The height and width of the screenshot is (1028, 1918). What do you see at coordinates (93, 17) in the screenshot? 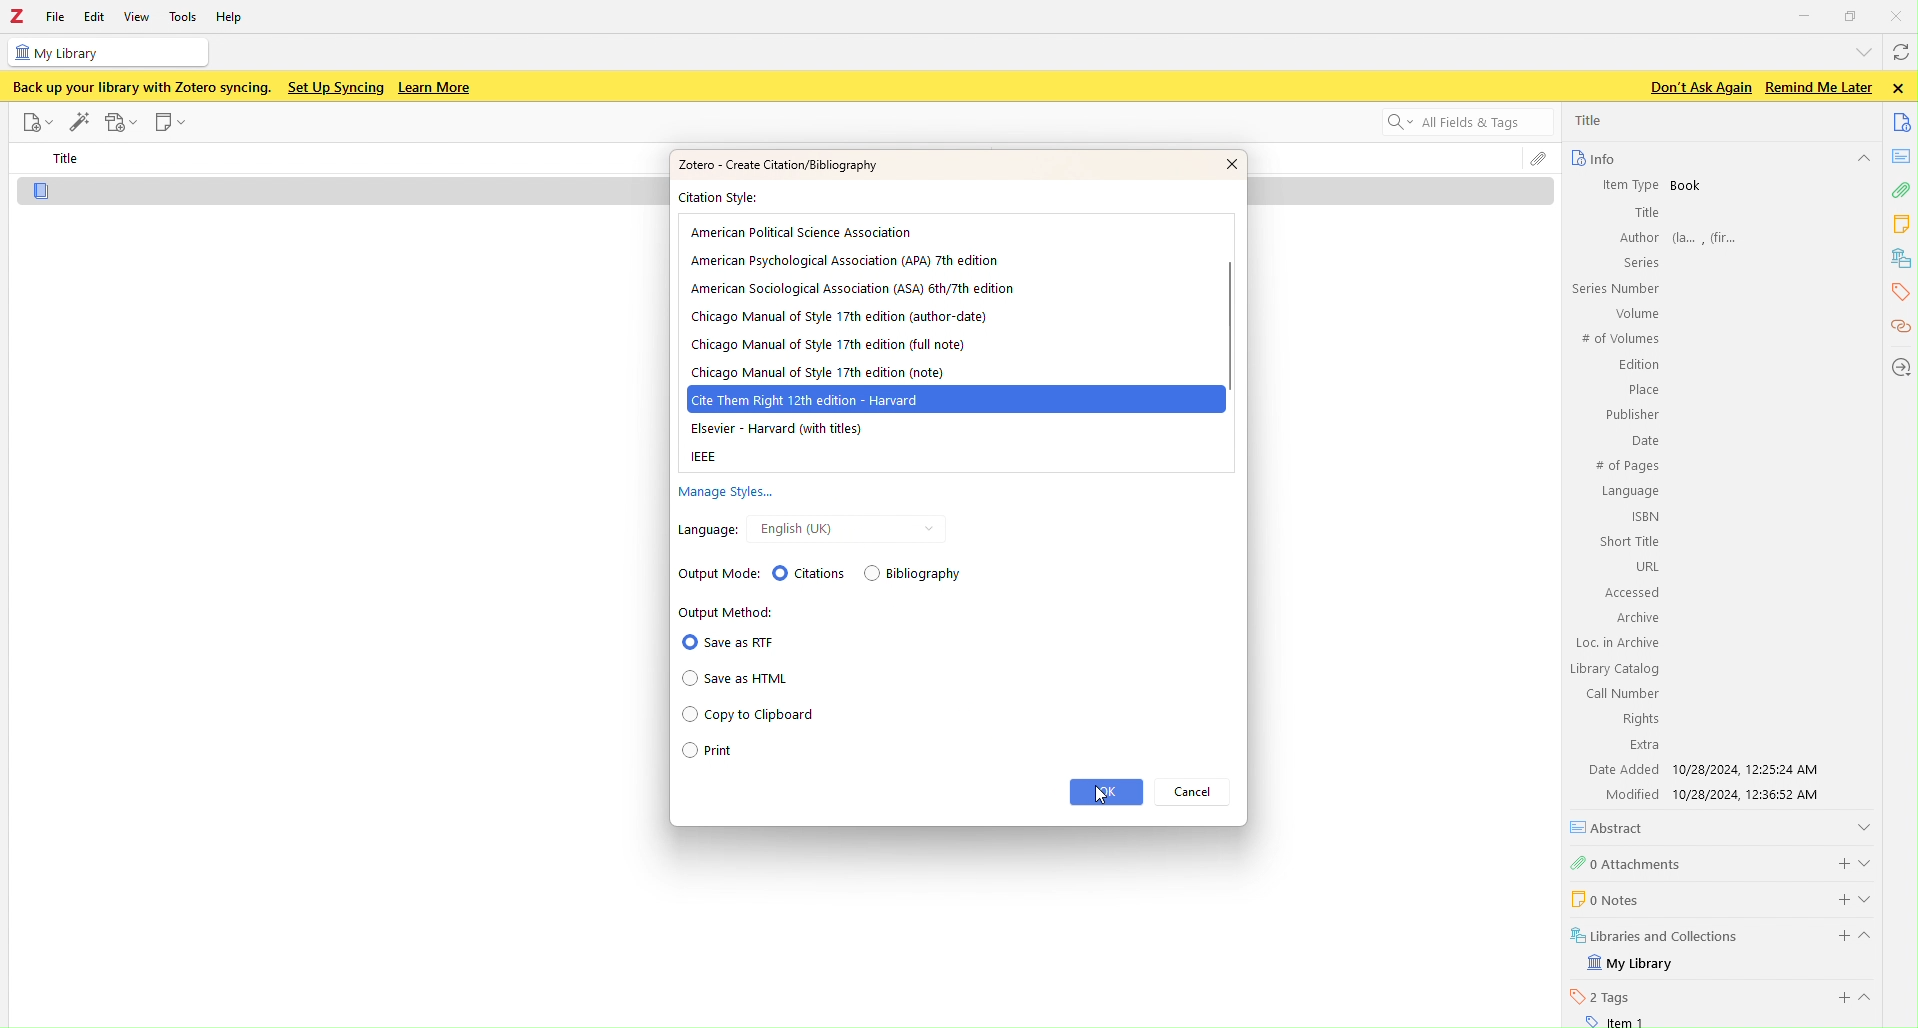
I see `Edit` at bounding box center [93, 17].